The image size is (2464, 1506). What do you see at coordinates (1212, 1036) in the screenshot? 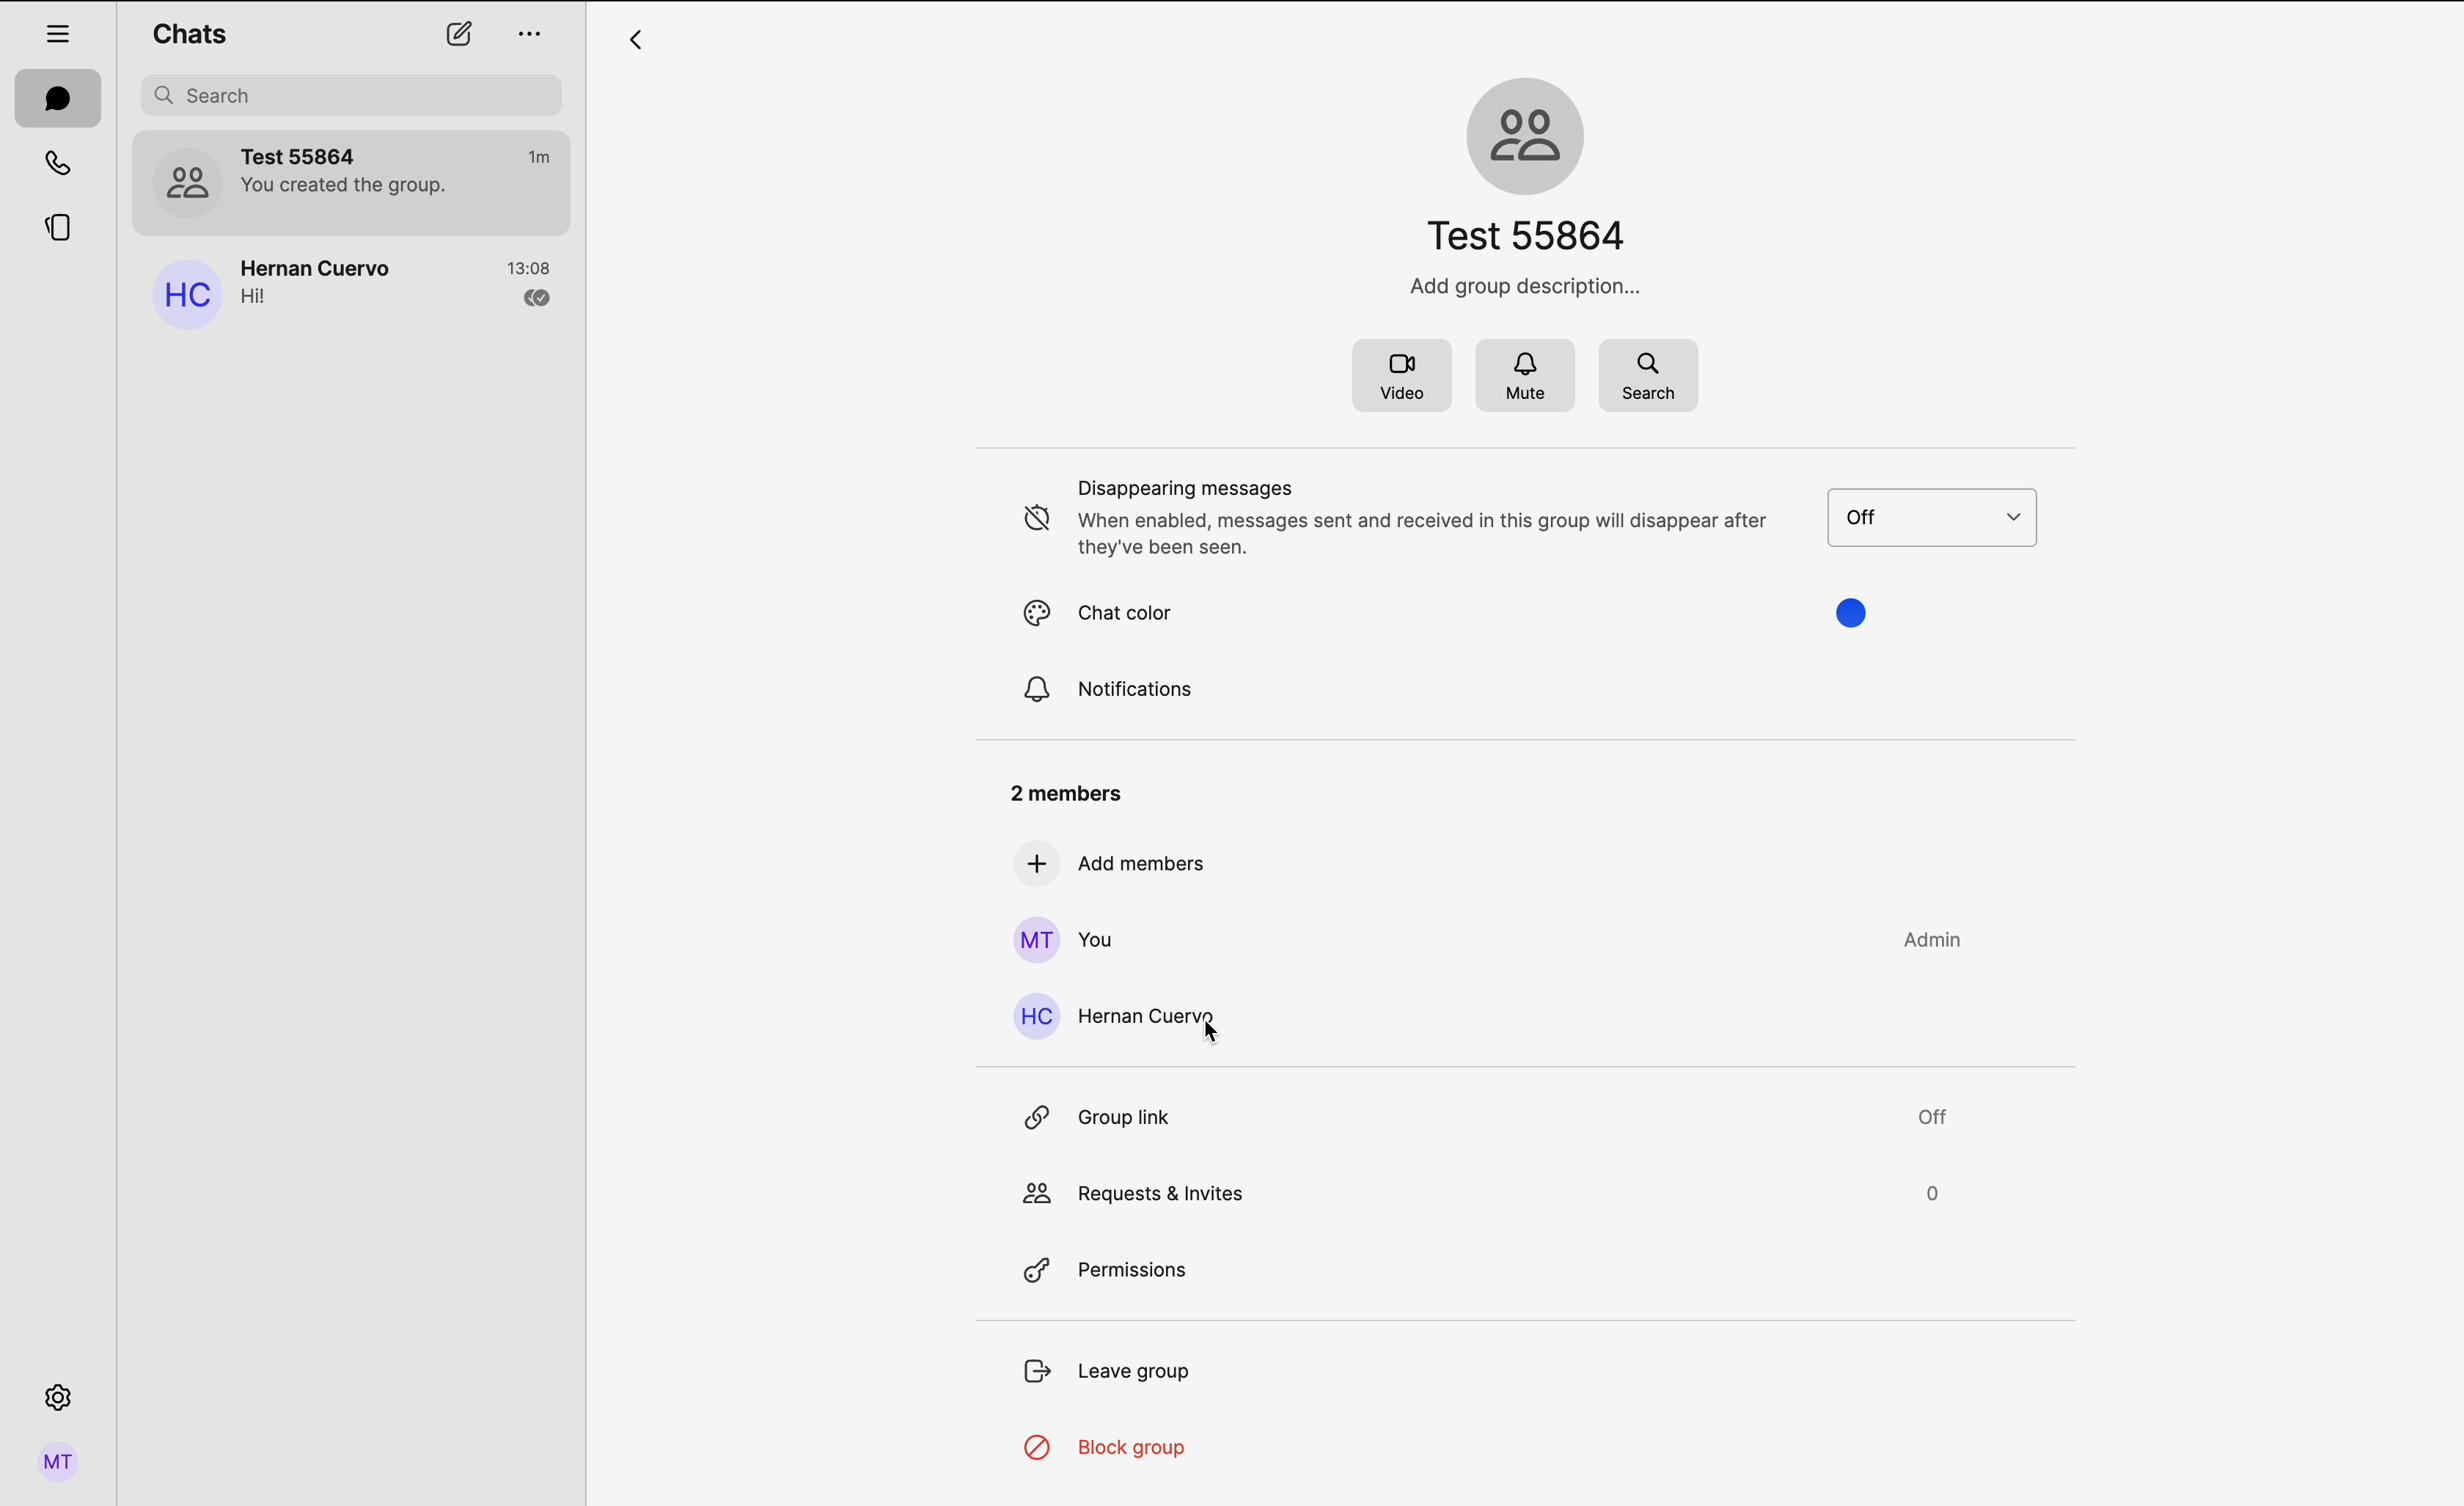
I see `cursor` at bounding box center [1212, 1036].